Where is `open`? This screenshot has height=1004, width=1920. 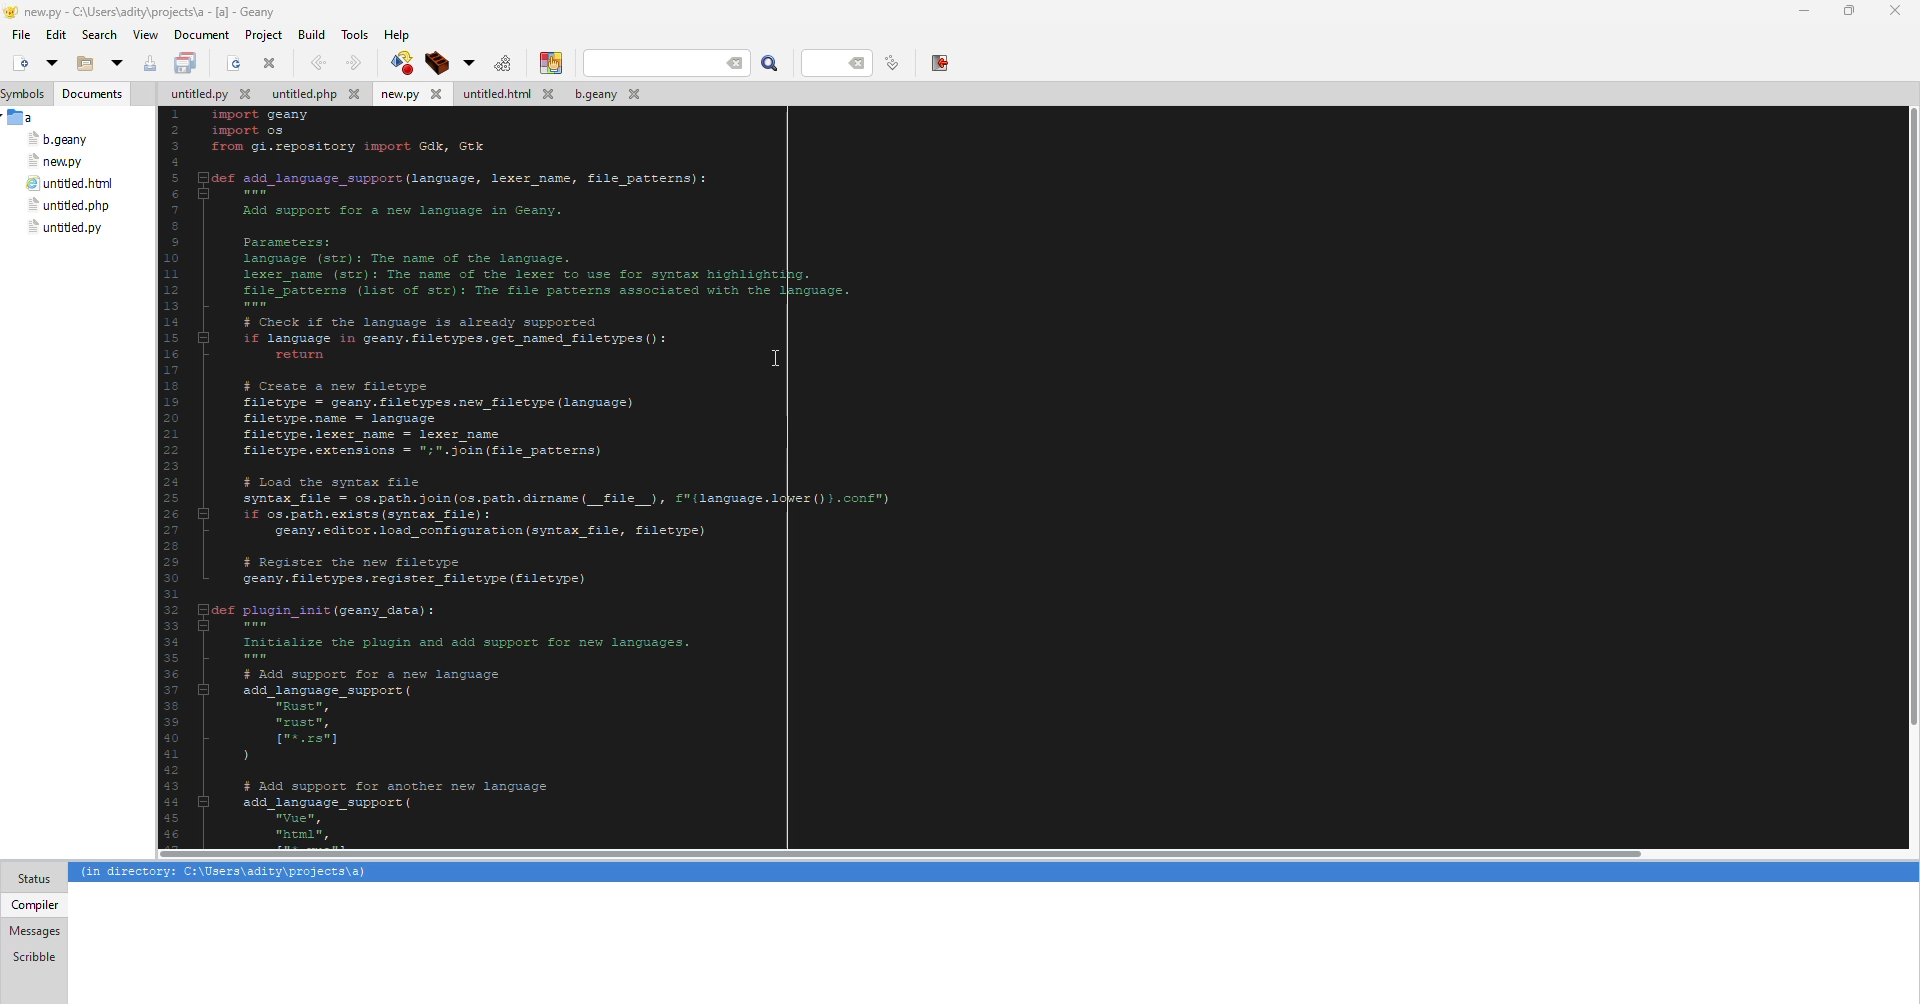 open is located at coordinates (84, 65).